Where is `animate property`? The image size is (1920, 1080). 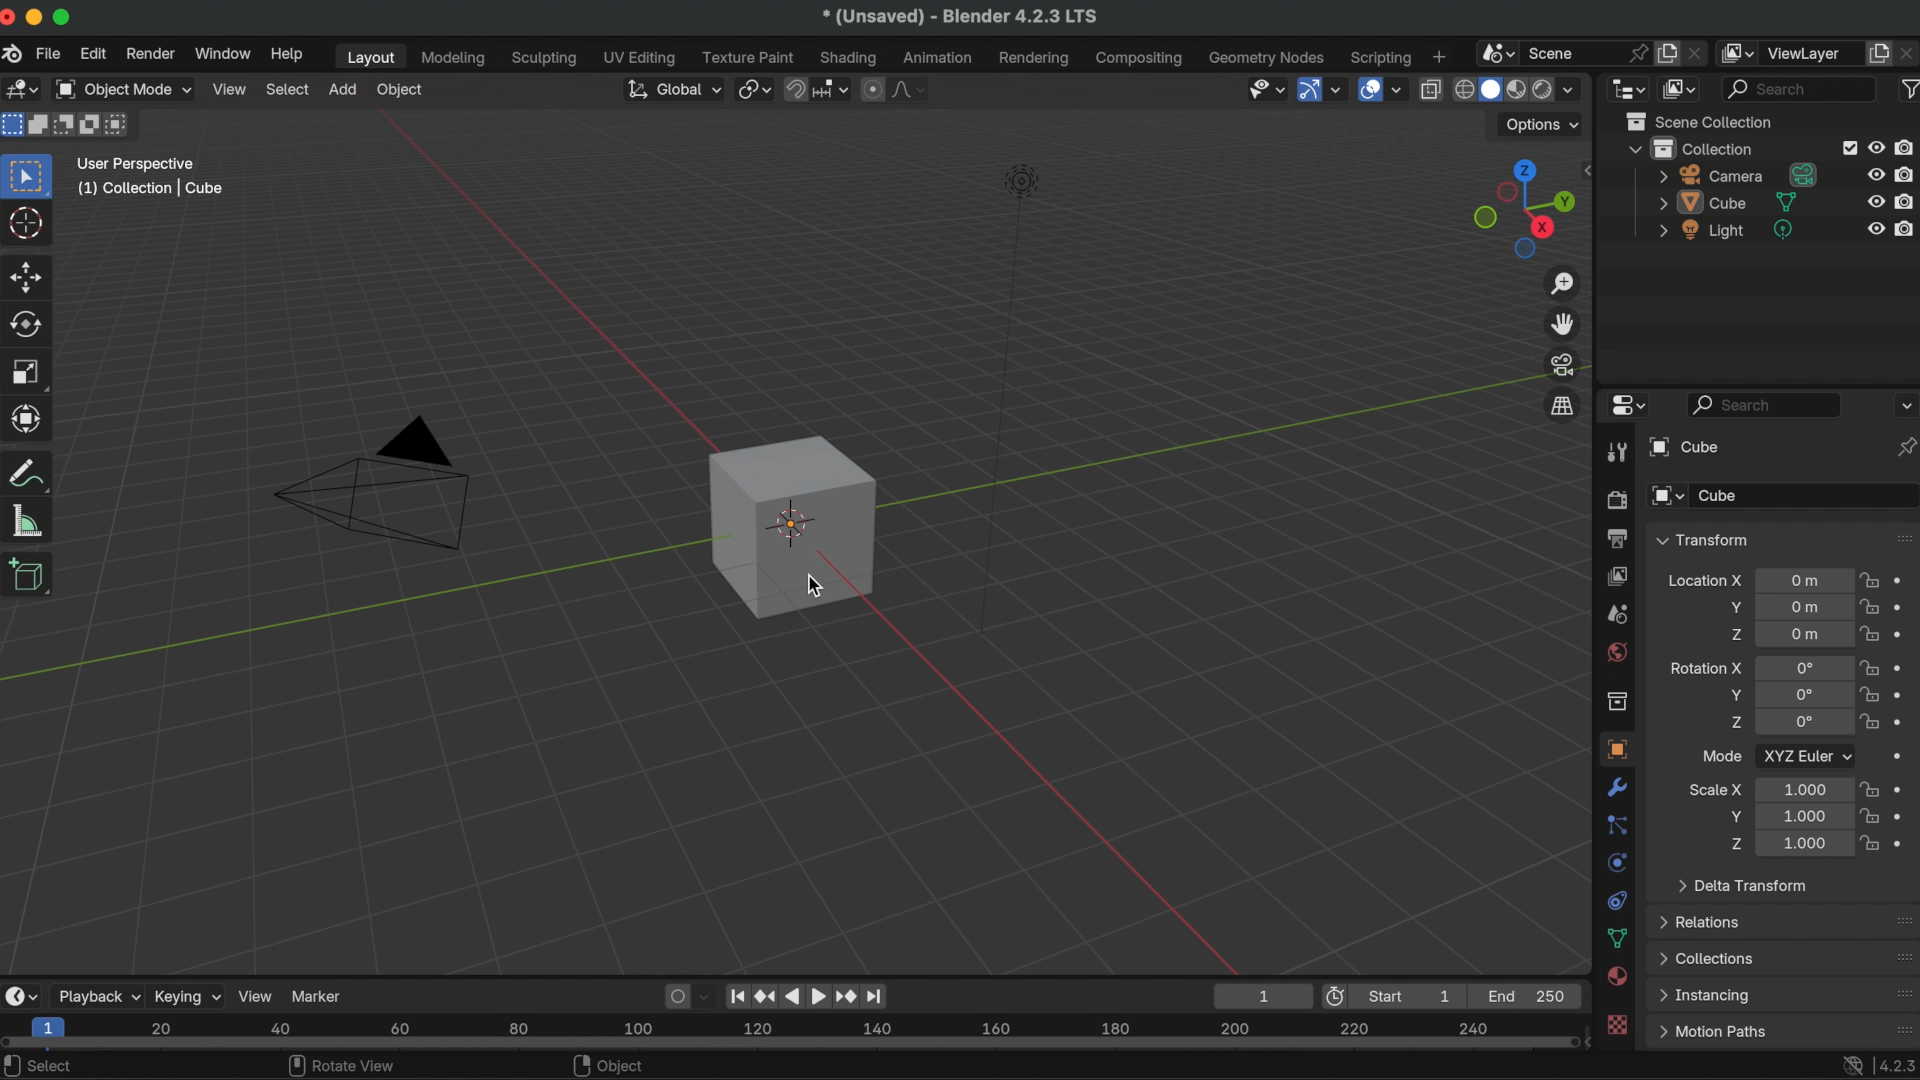 animate property is located at coordinates (1906, 667).